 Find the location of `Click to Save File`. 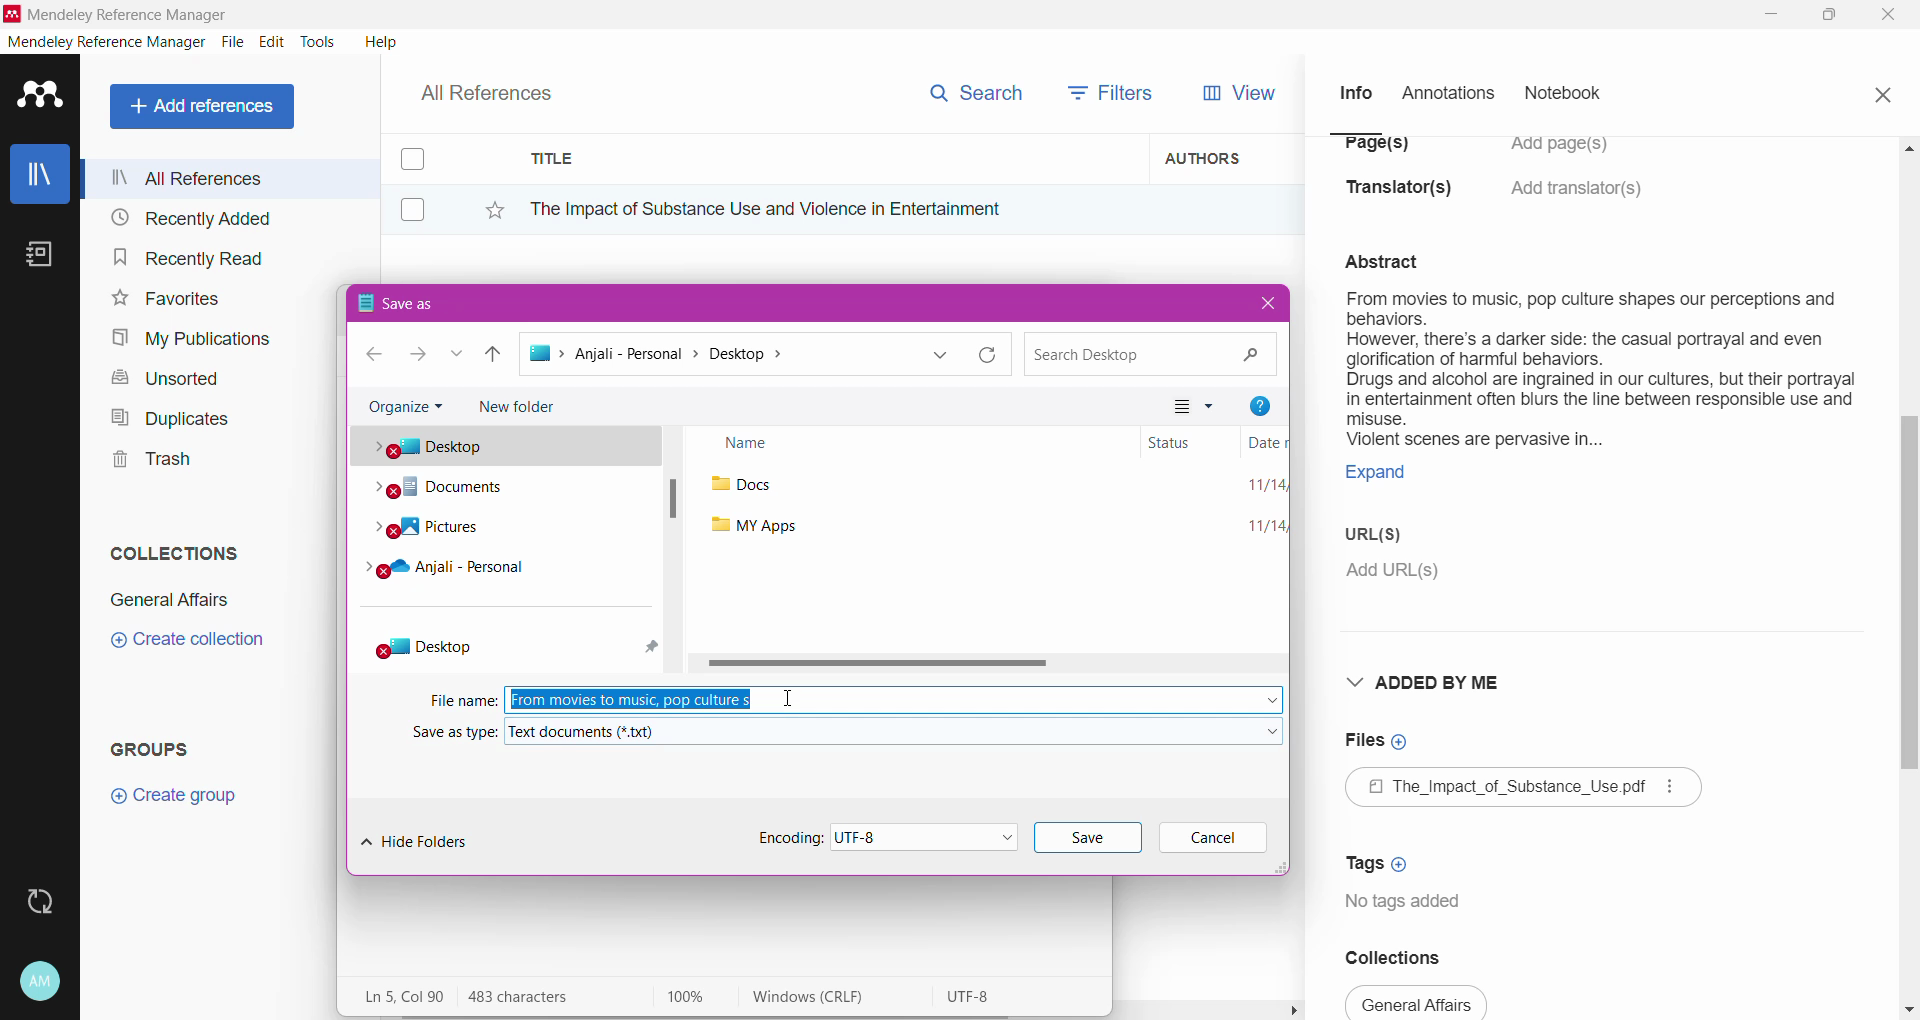

Click to Save File is located at coordinates (1088, 838).